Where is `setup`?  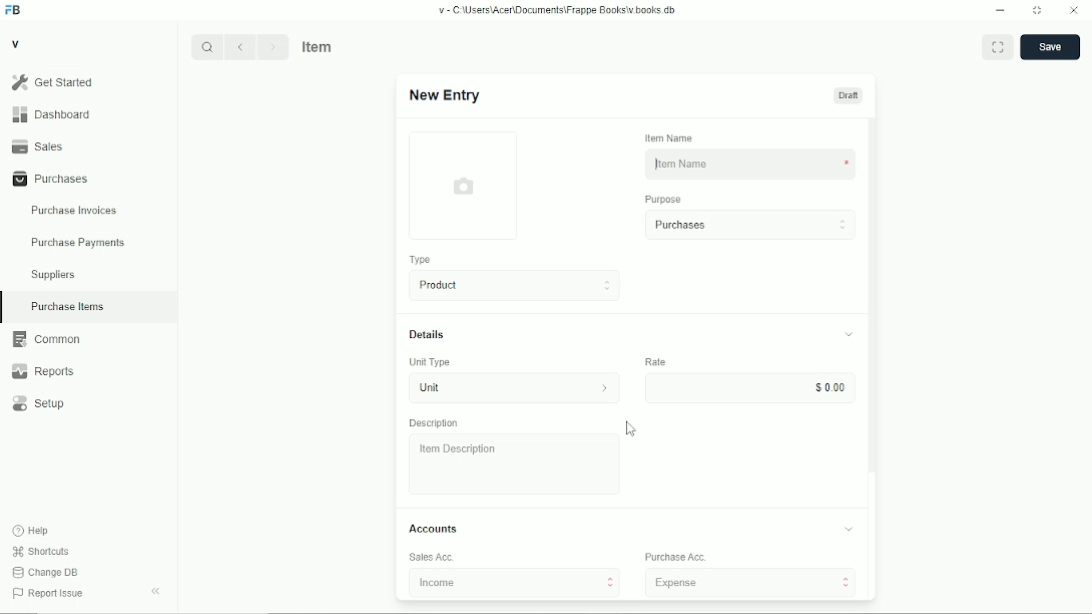
setup is located at coordinates (39, 404).